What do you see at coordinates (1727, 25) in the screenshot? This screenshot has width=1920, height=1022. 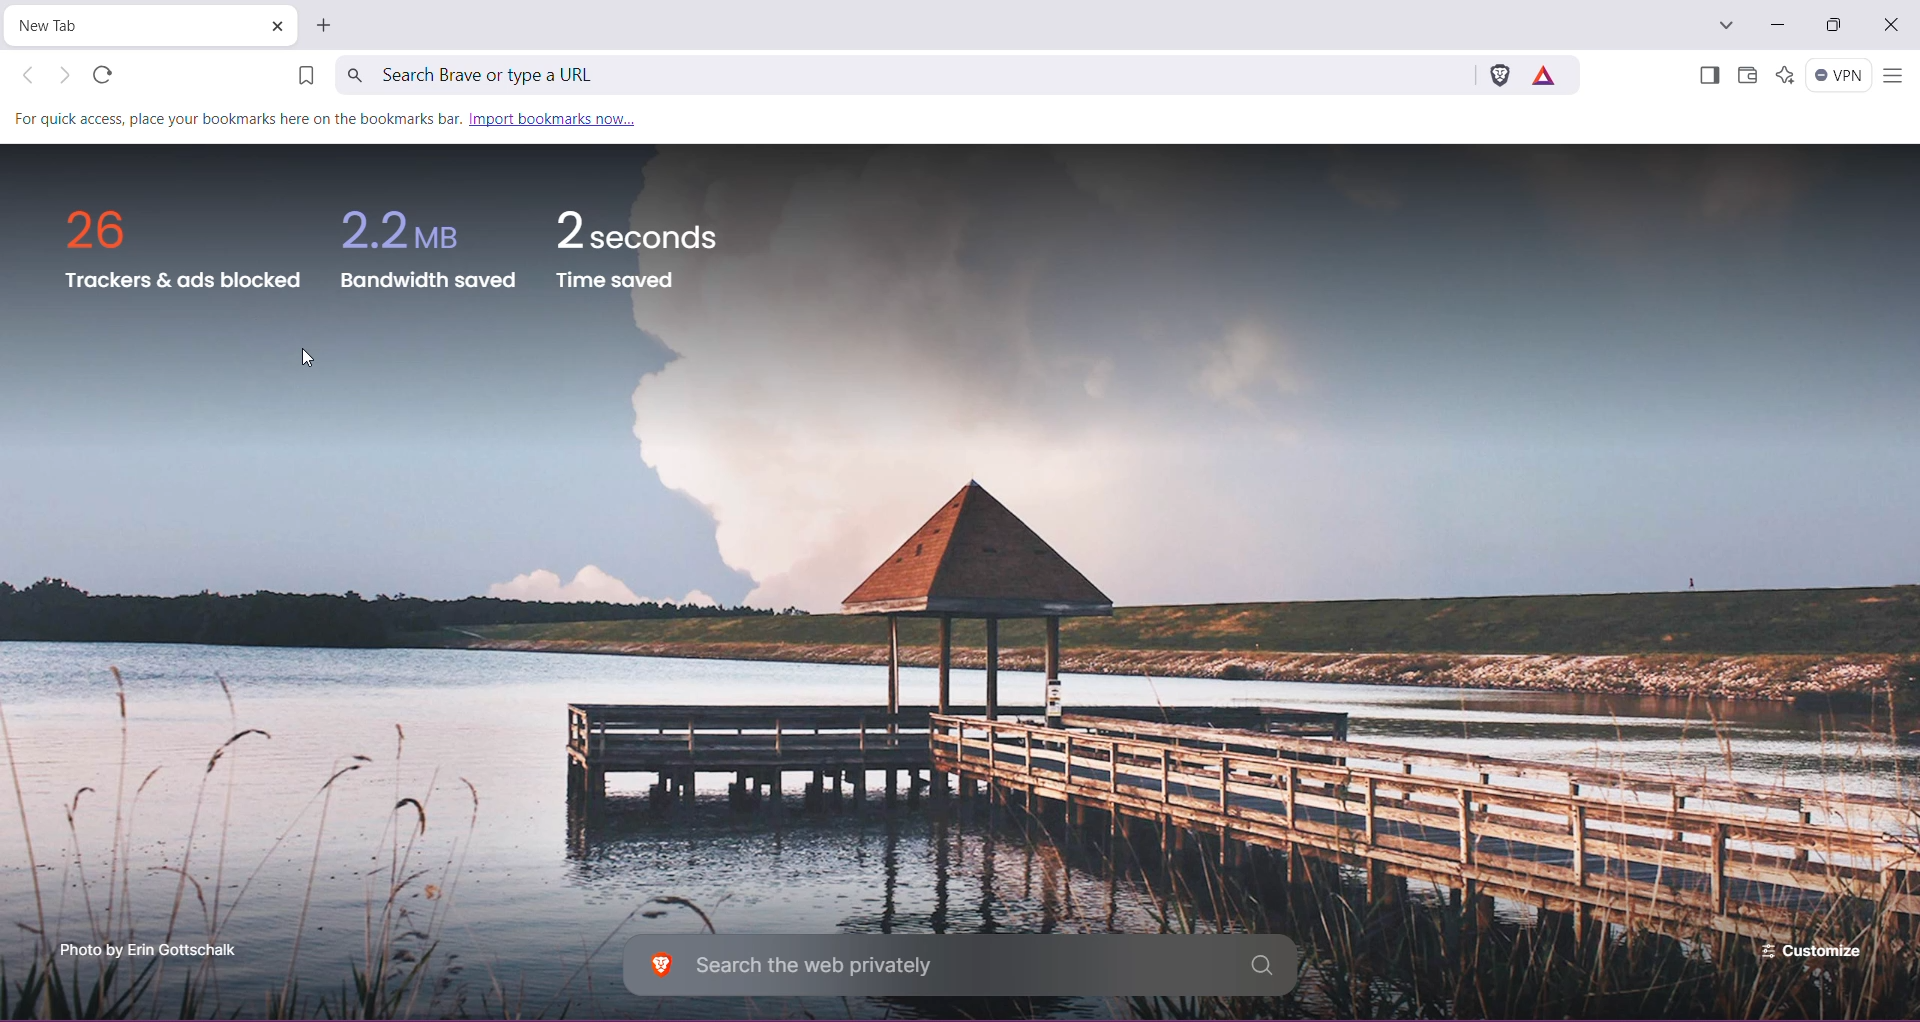 I see `Search tabs` at bounding box center [1727, 25].